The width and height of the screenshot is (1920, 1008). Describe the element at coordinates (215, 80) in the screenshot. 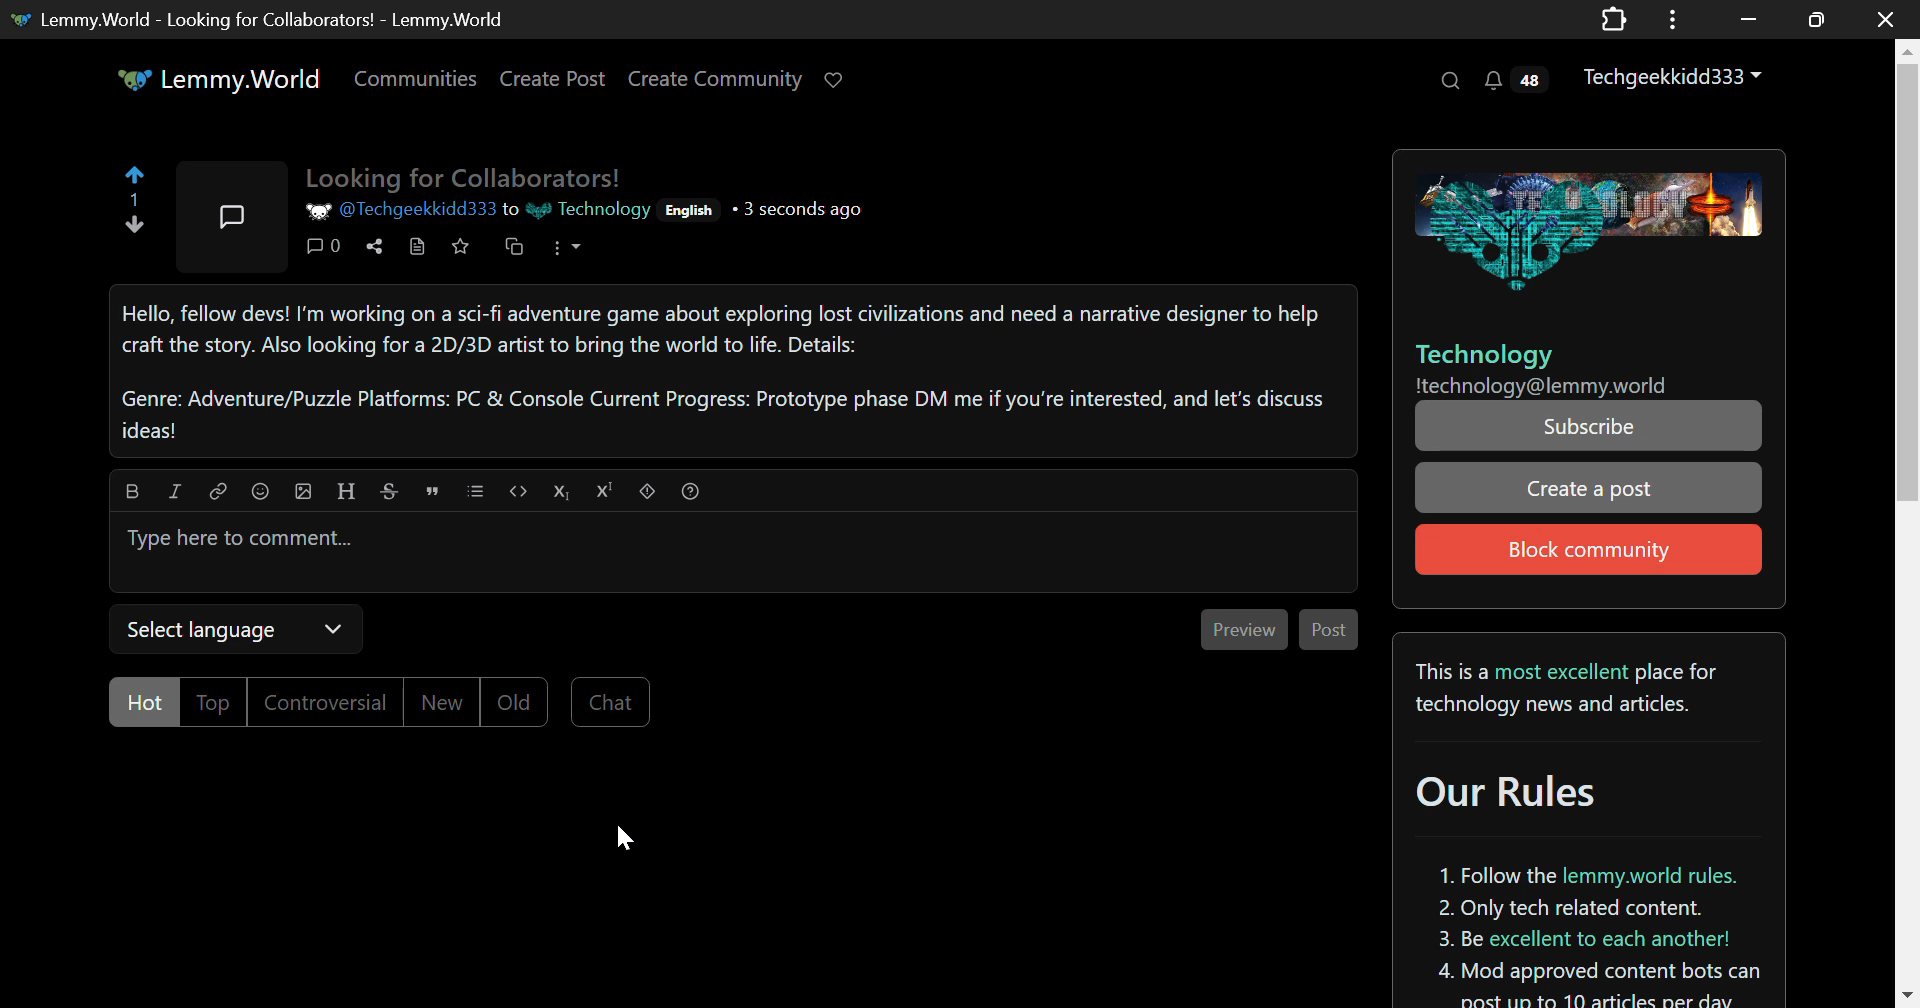

I see `Lemmy.World` at that location.